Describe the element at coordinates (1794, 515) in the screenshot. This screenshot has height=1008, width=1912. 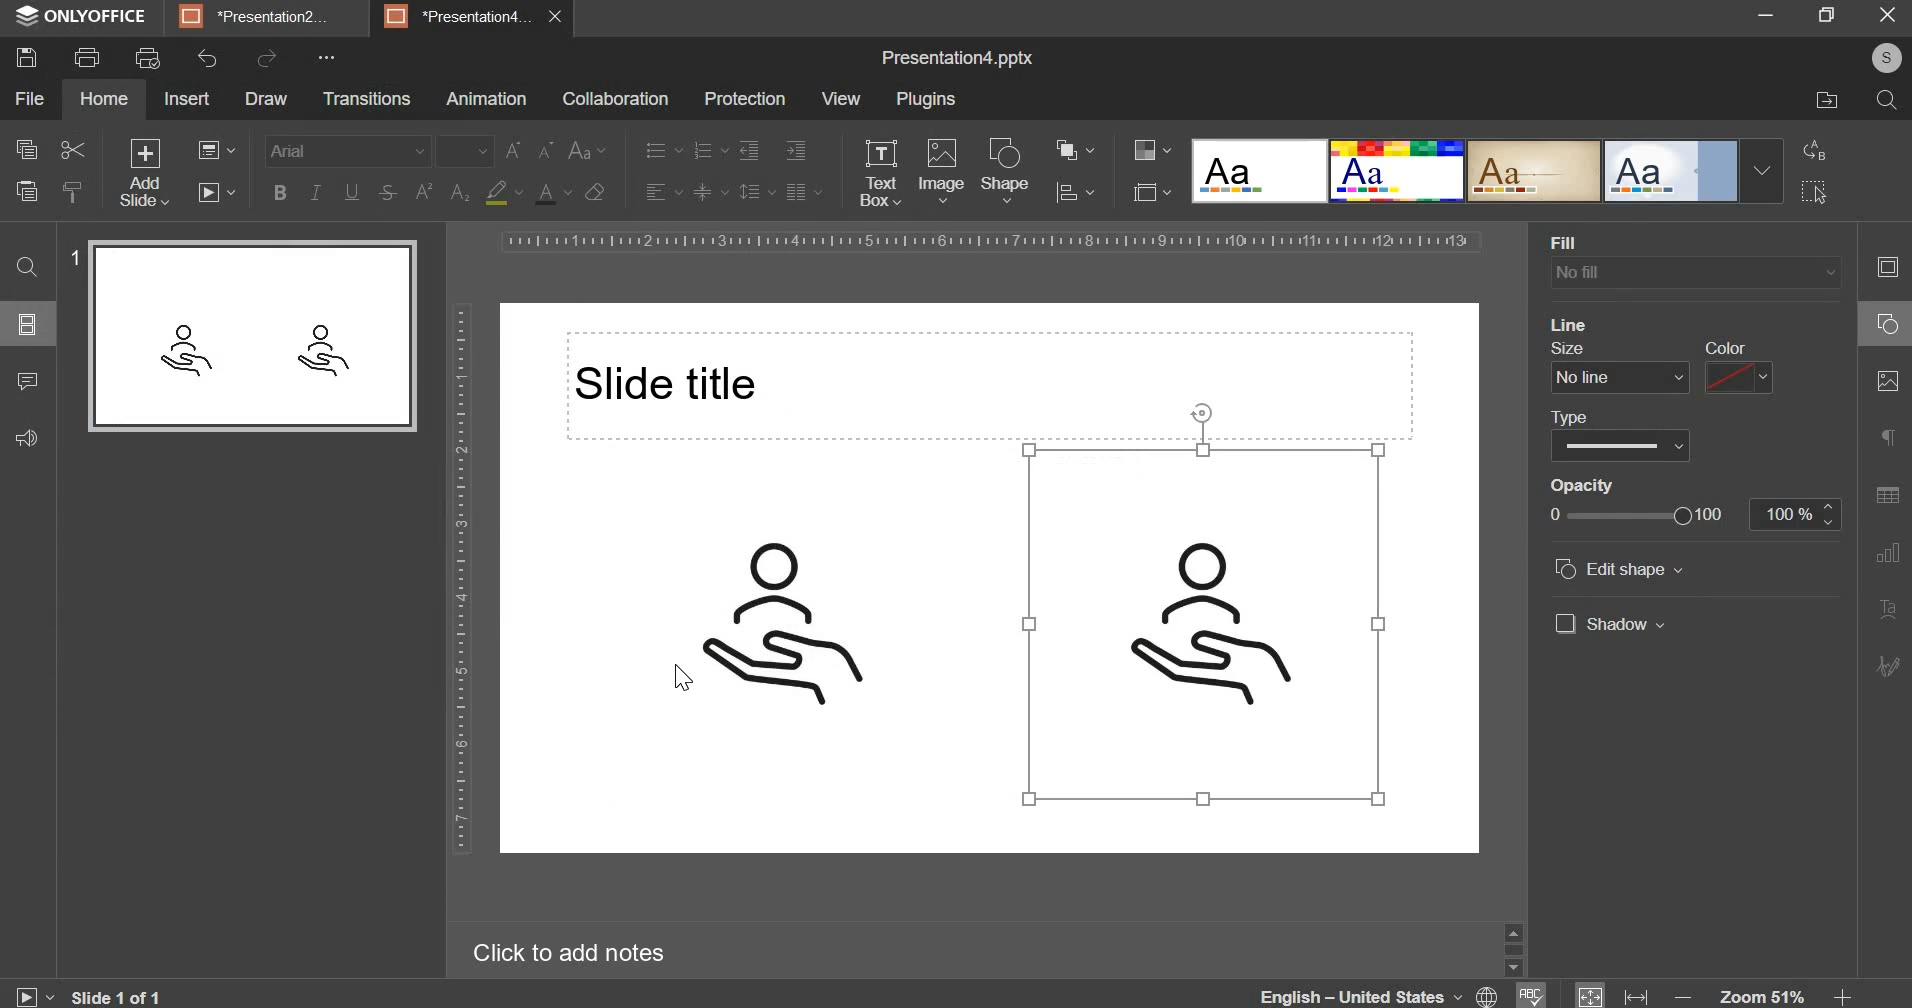
I see `opacity ` at that location.